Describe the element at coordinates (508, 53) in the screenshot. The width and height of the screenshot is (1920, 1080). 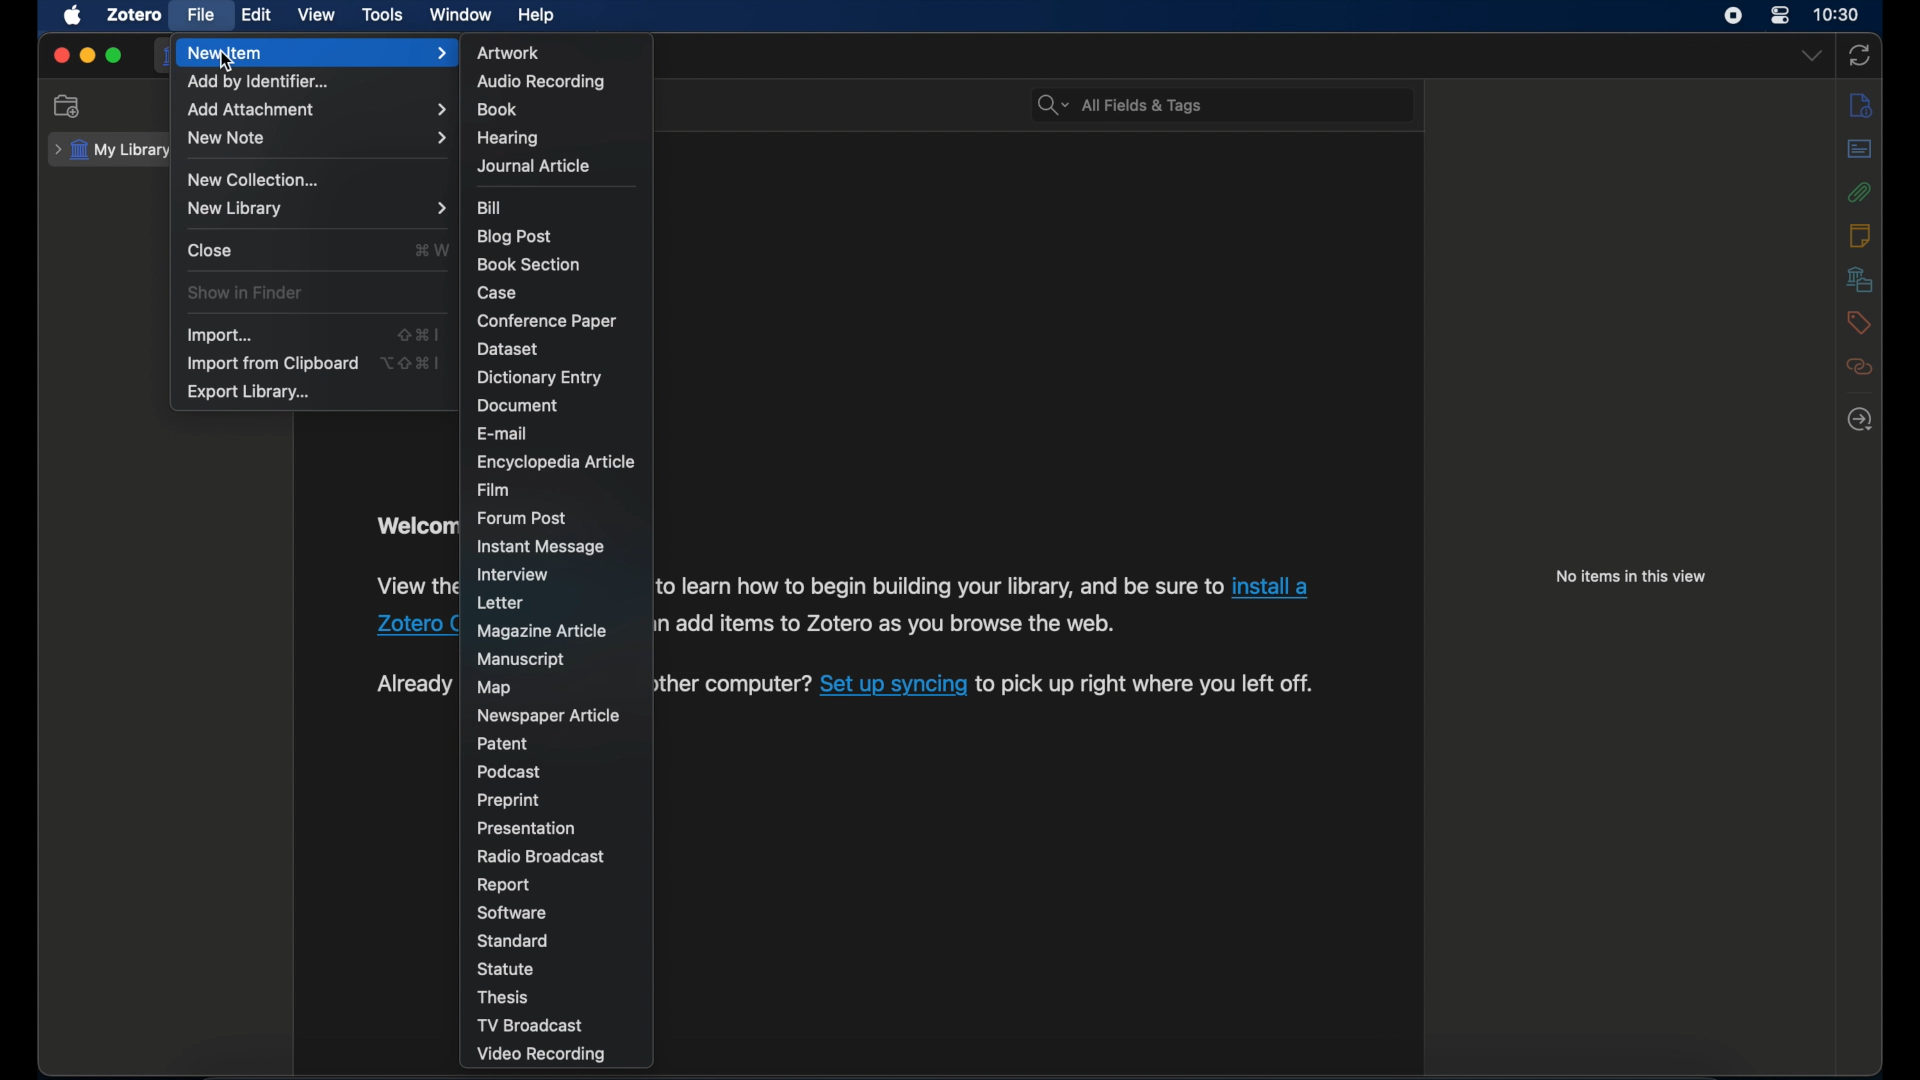
I see `artwork` at that location.